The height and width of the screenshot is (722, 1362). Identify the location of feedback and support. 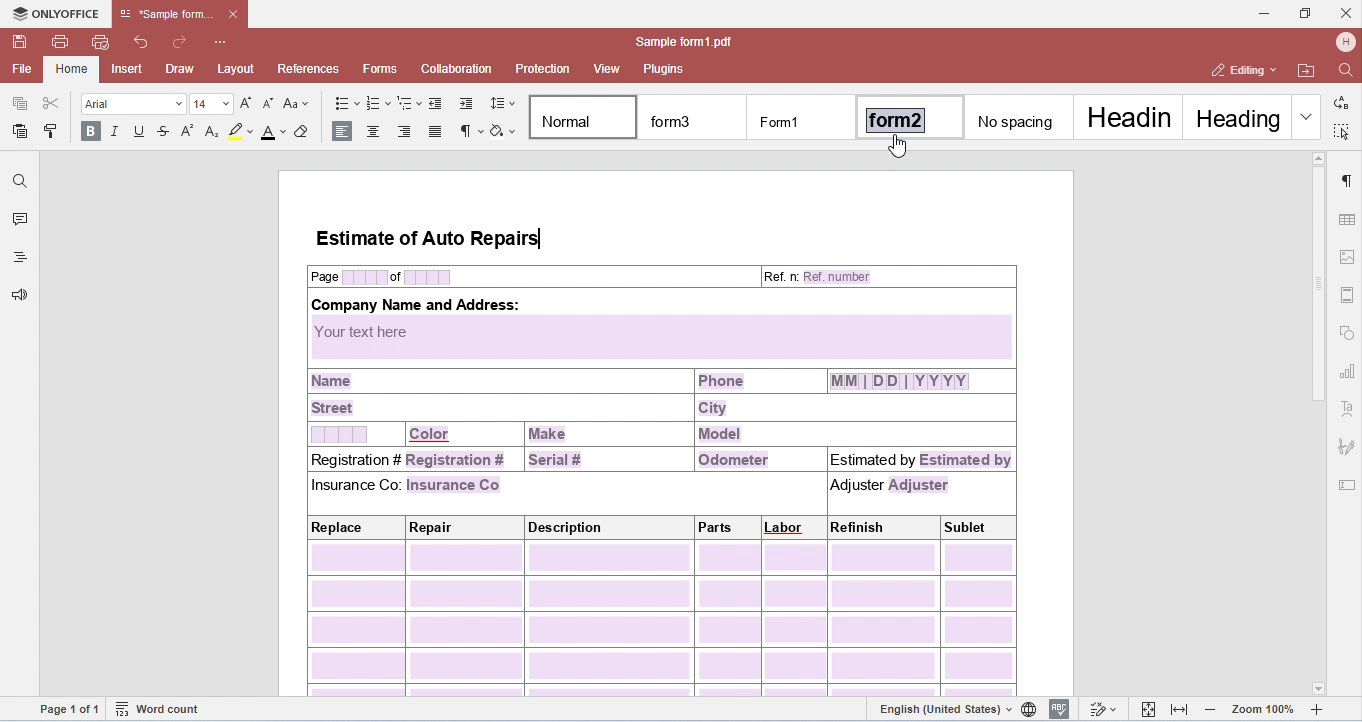
(21, 296).